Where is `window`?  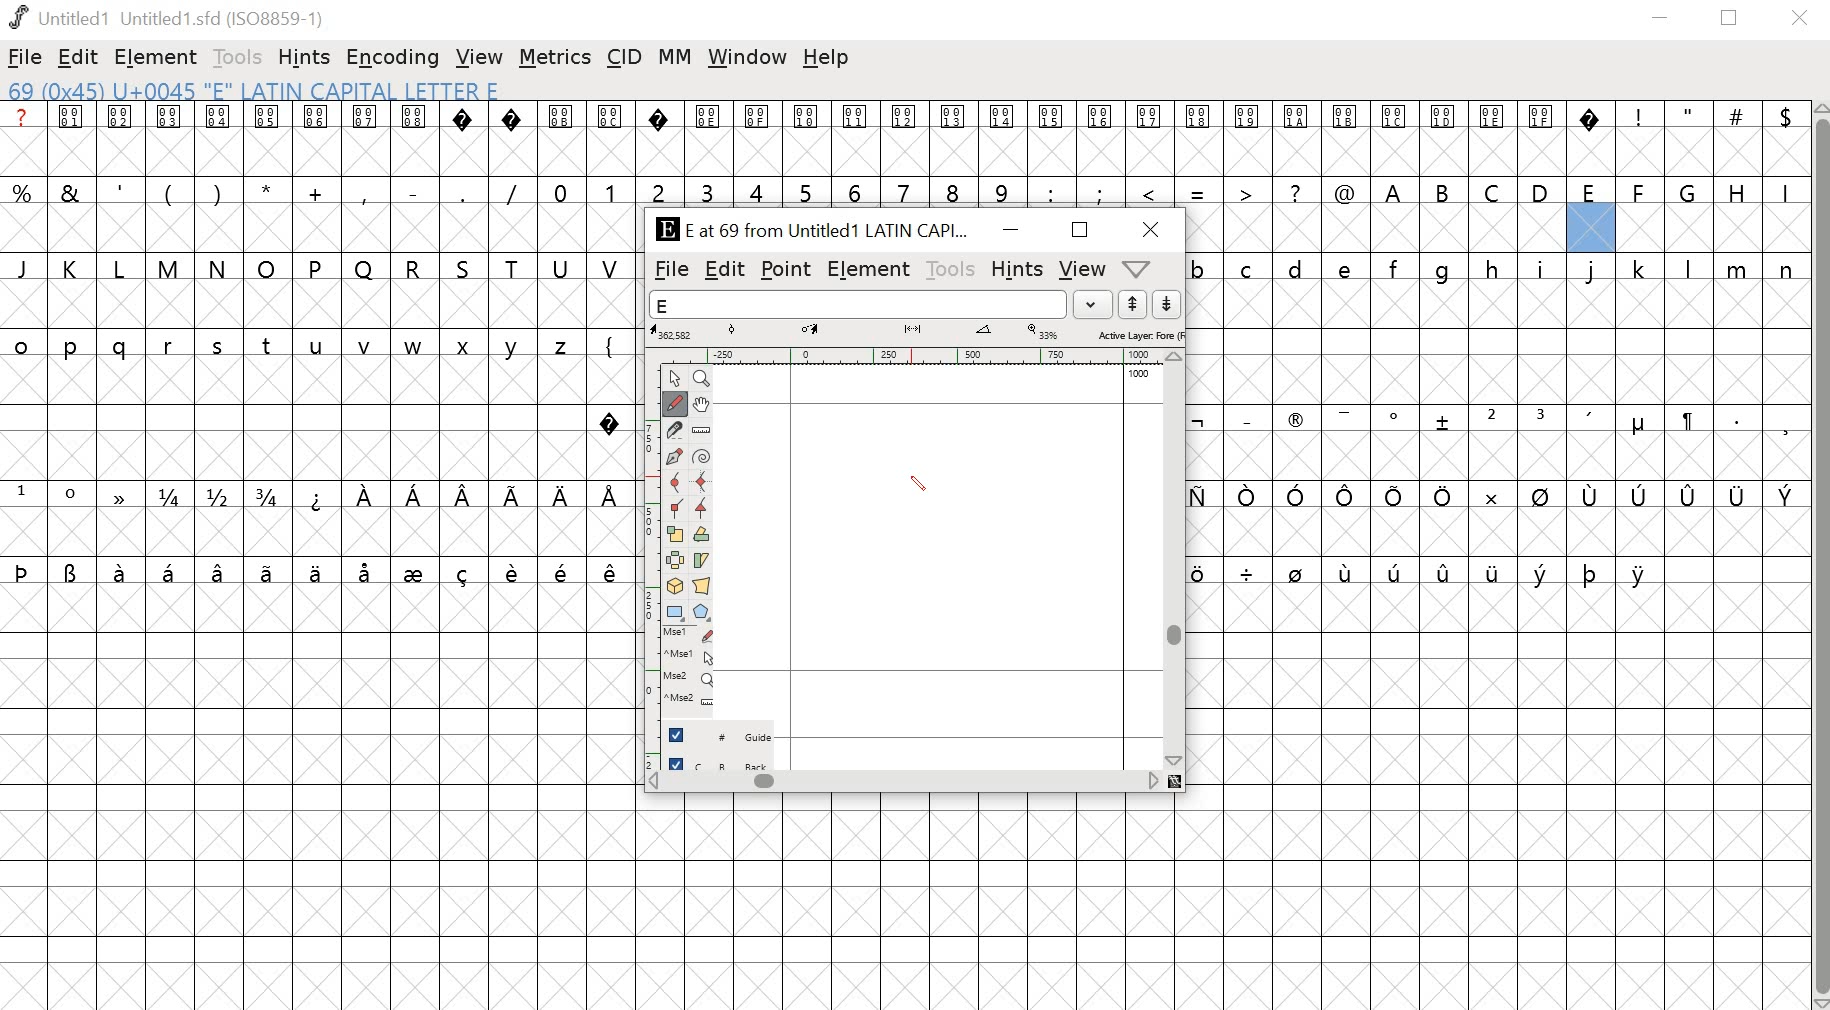 window is located at coordinates (745, 56).